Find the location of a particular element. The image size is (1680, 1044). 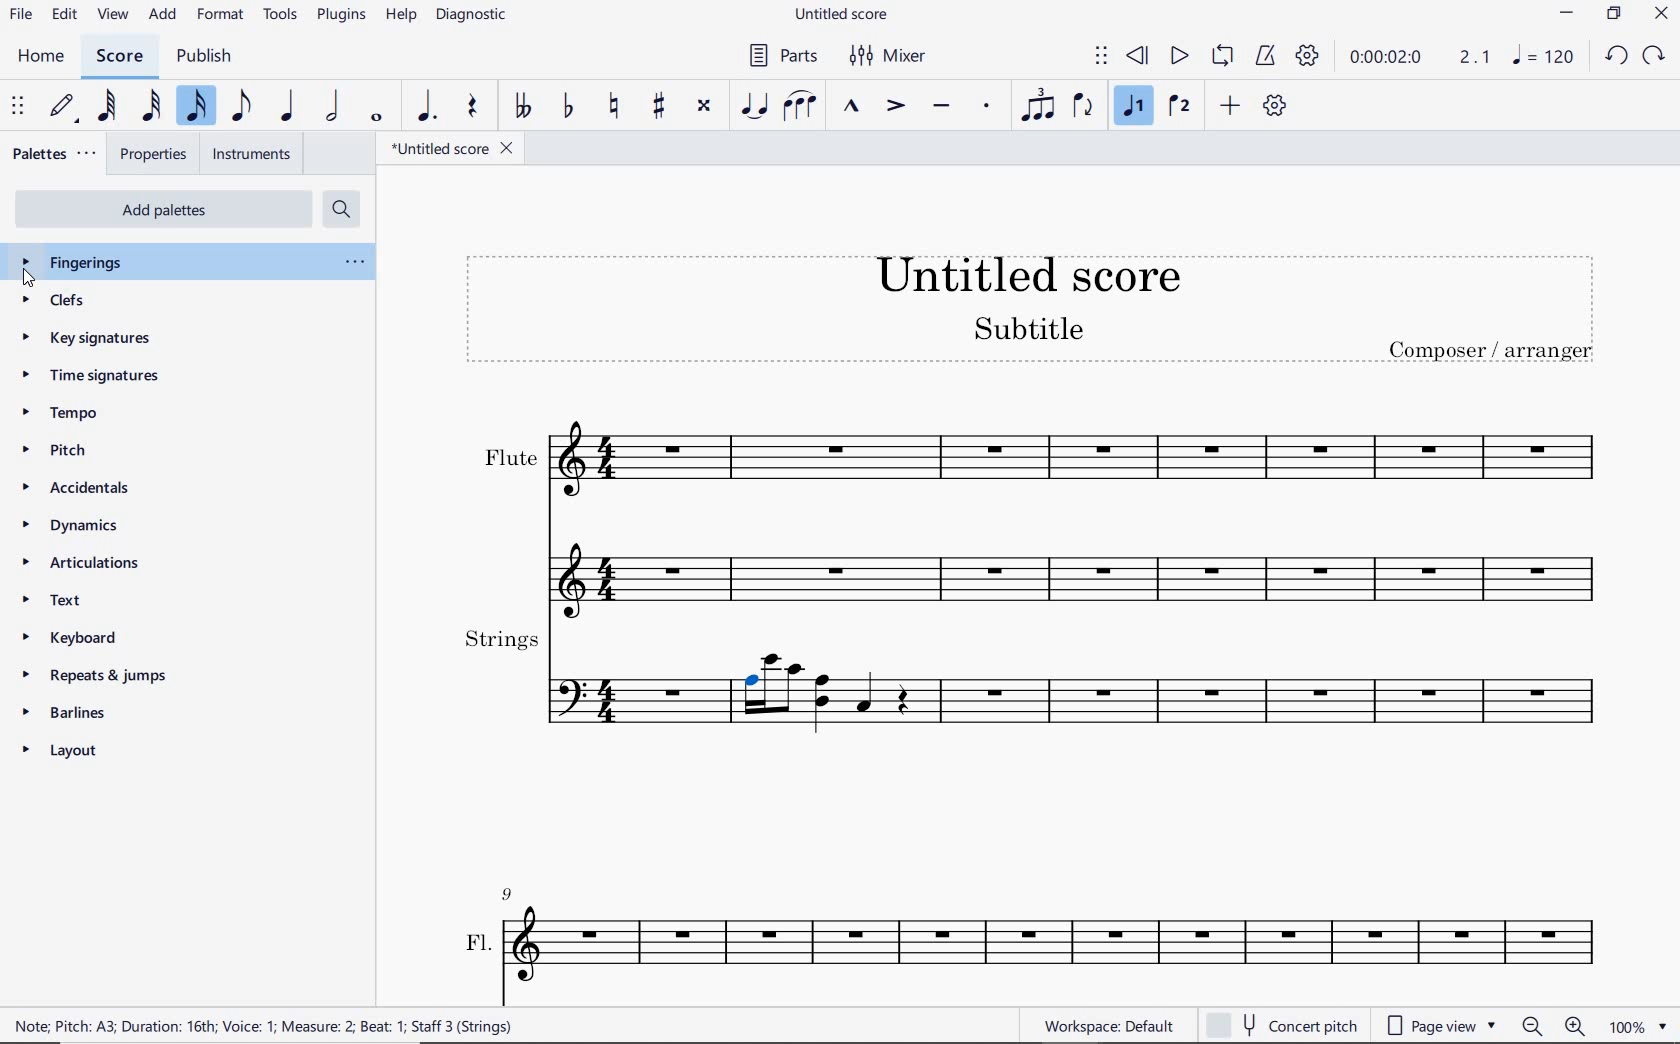

cursor is located at coordinates (31, 283).